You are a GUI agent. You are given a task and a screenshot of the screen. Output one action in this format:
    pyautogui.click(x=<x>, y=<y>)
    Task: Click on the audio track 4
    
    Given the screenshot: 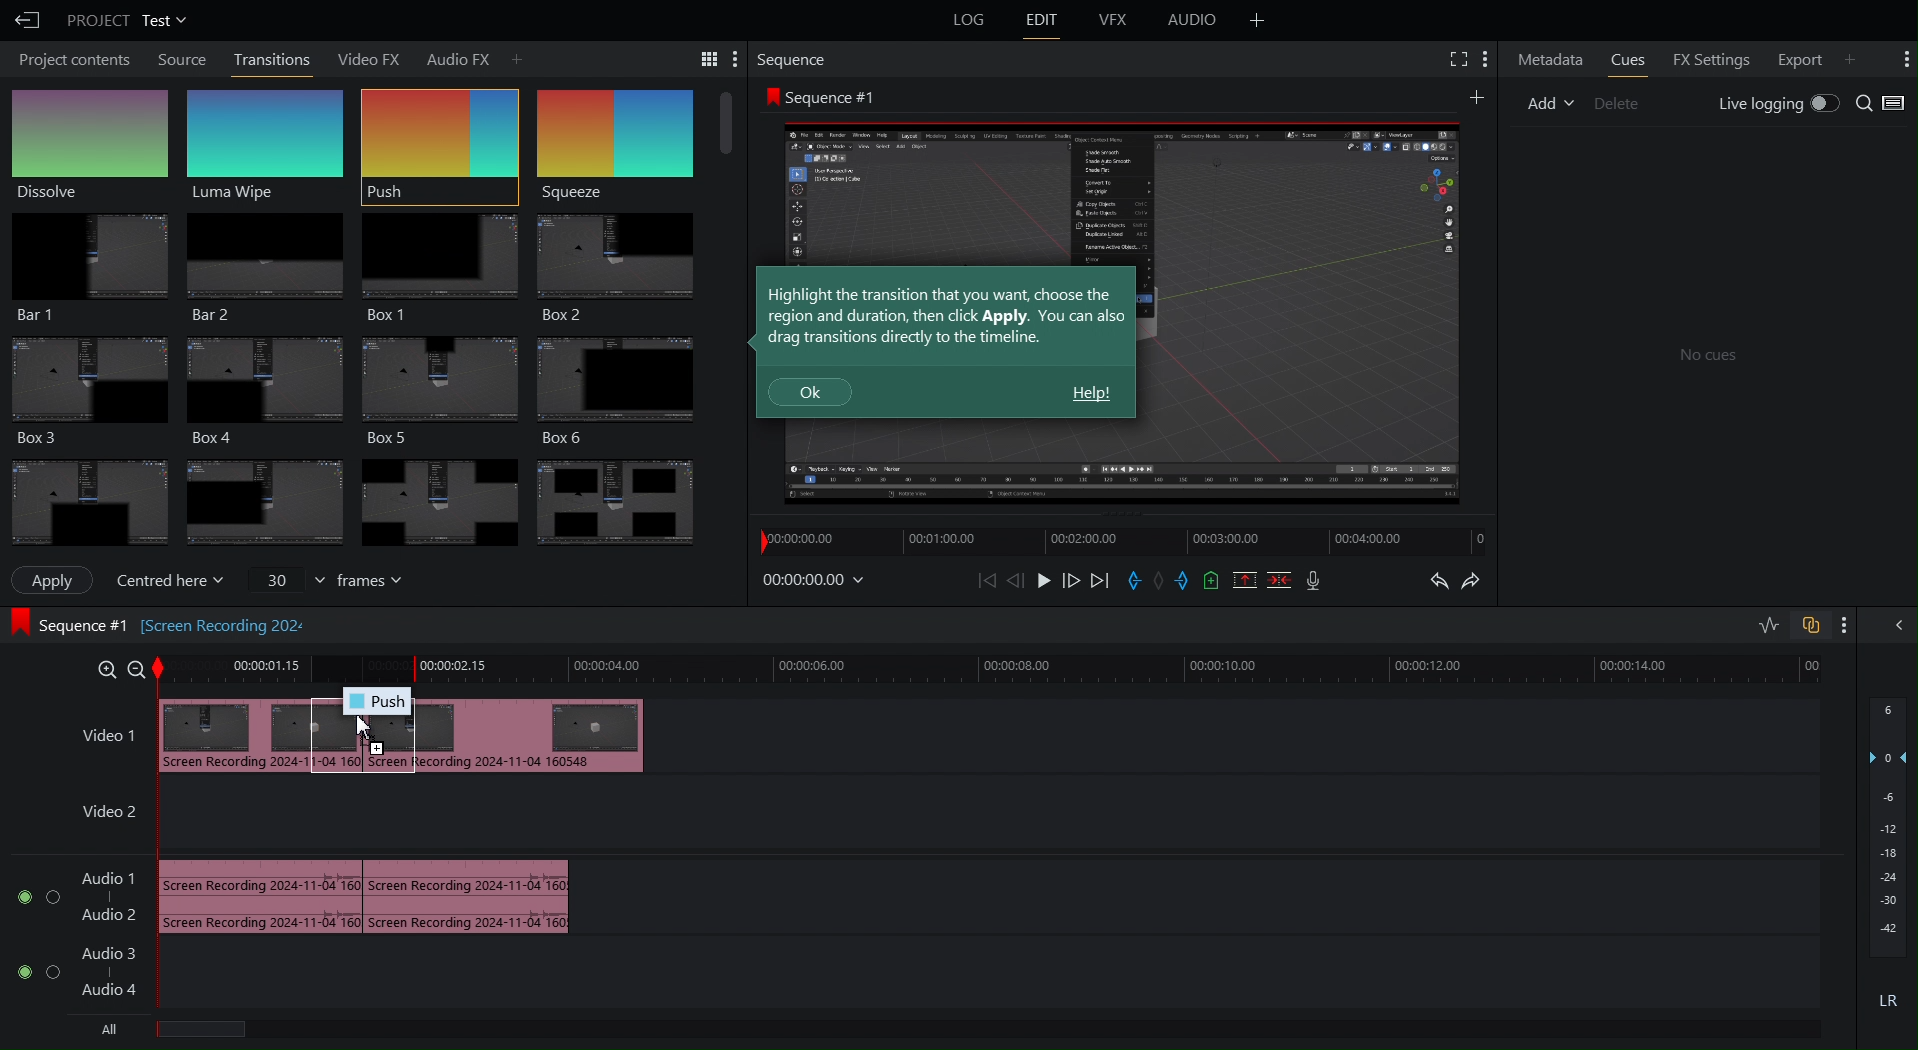 What is the action you would take?
    pyautogui.click(x=119, y=992)
    